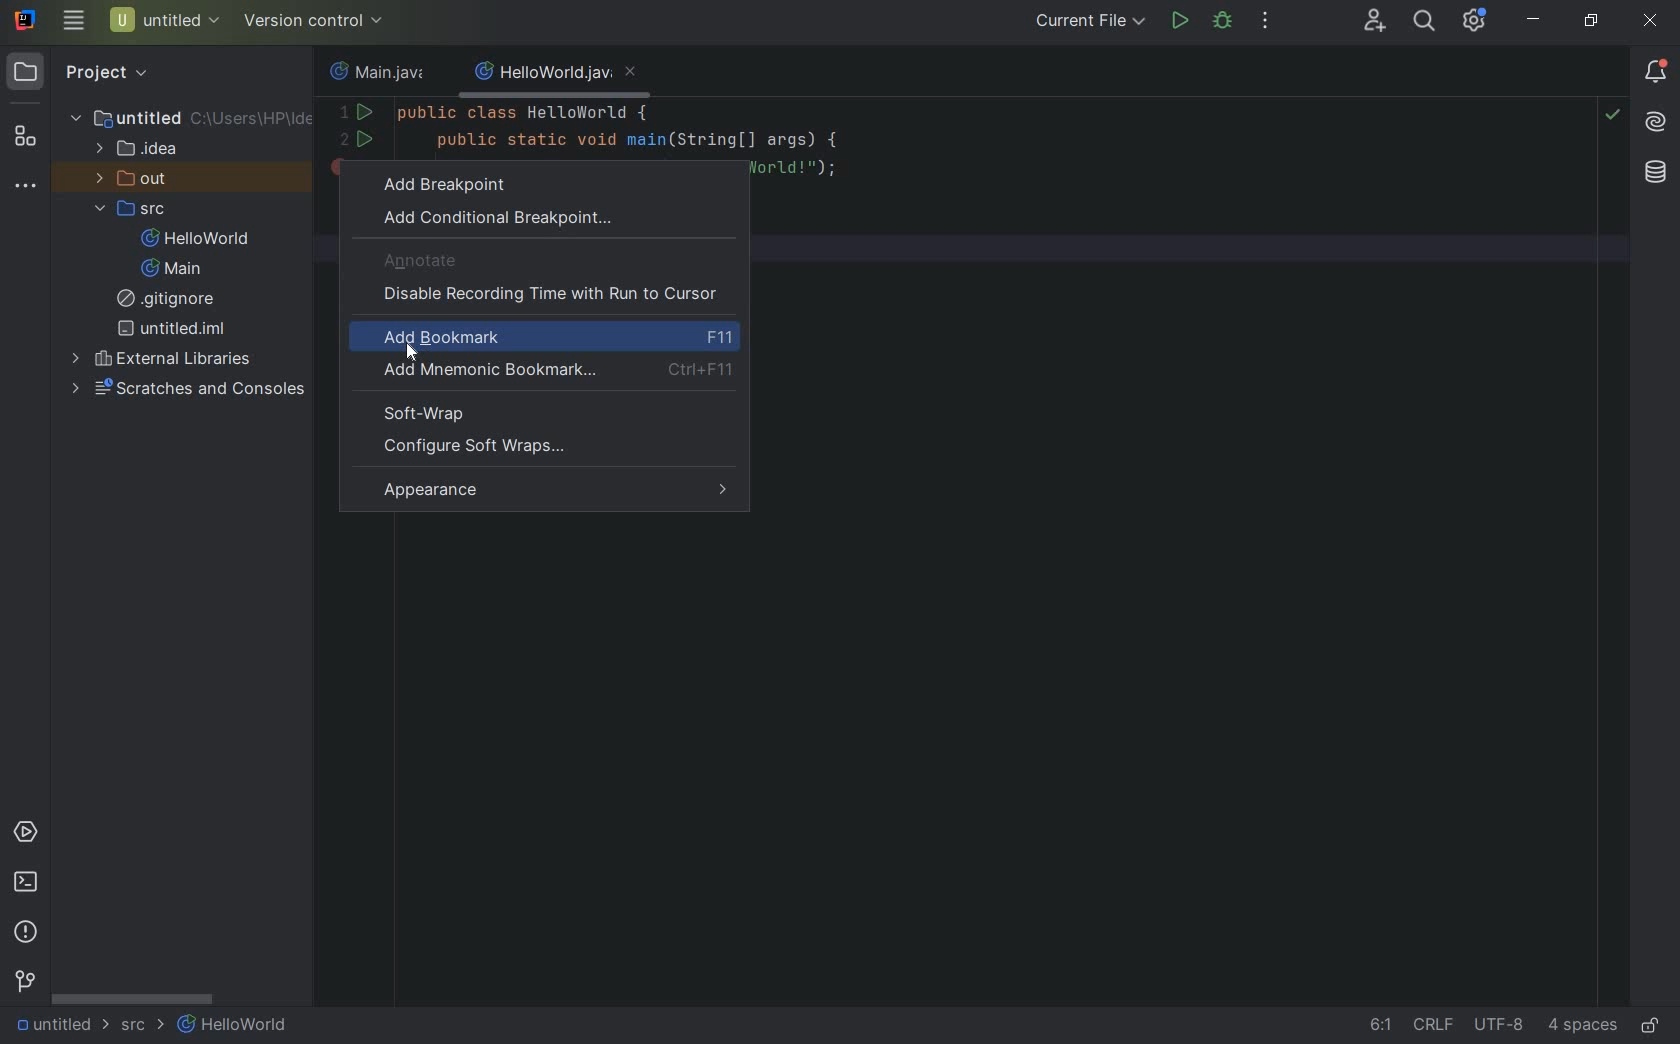  What do you see at coordinates (410, 357) in the screenshot?
I see `cursor` at bounding box center [410, 357].